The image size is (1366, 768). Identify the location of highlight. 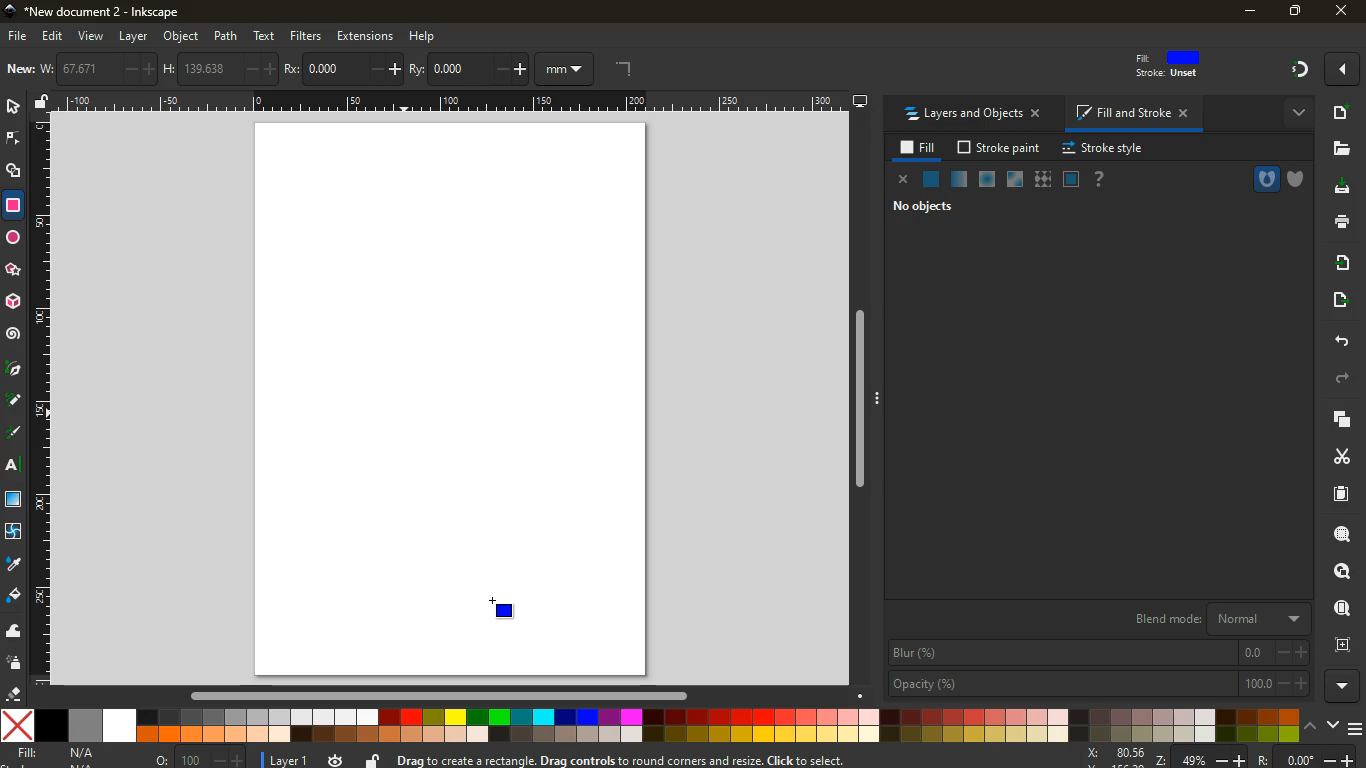
(17, 434).